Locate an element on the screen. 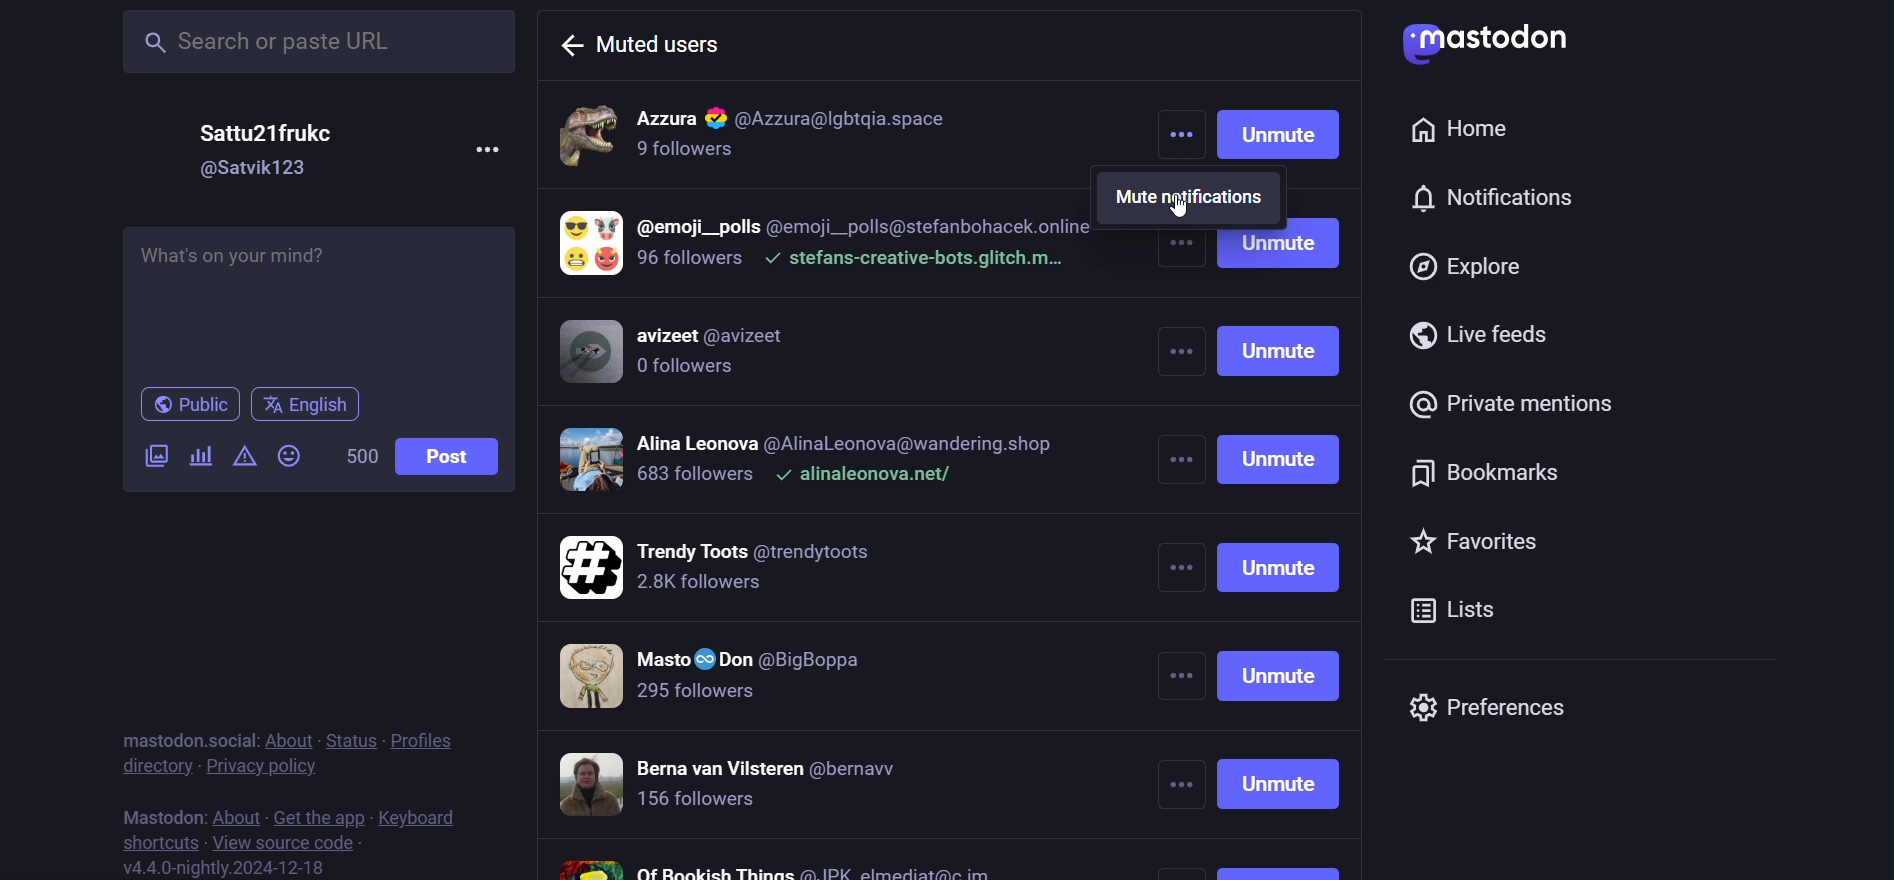 This screenshot has height=880, width=1894. mastodon is located at coordinates (156, 816).